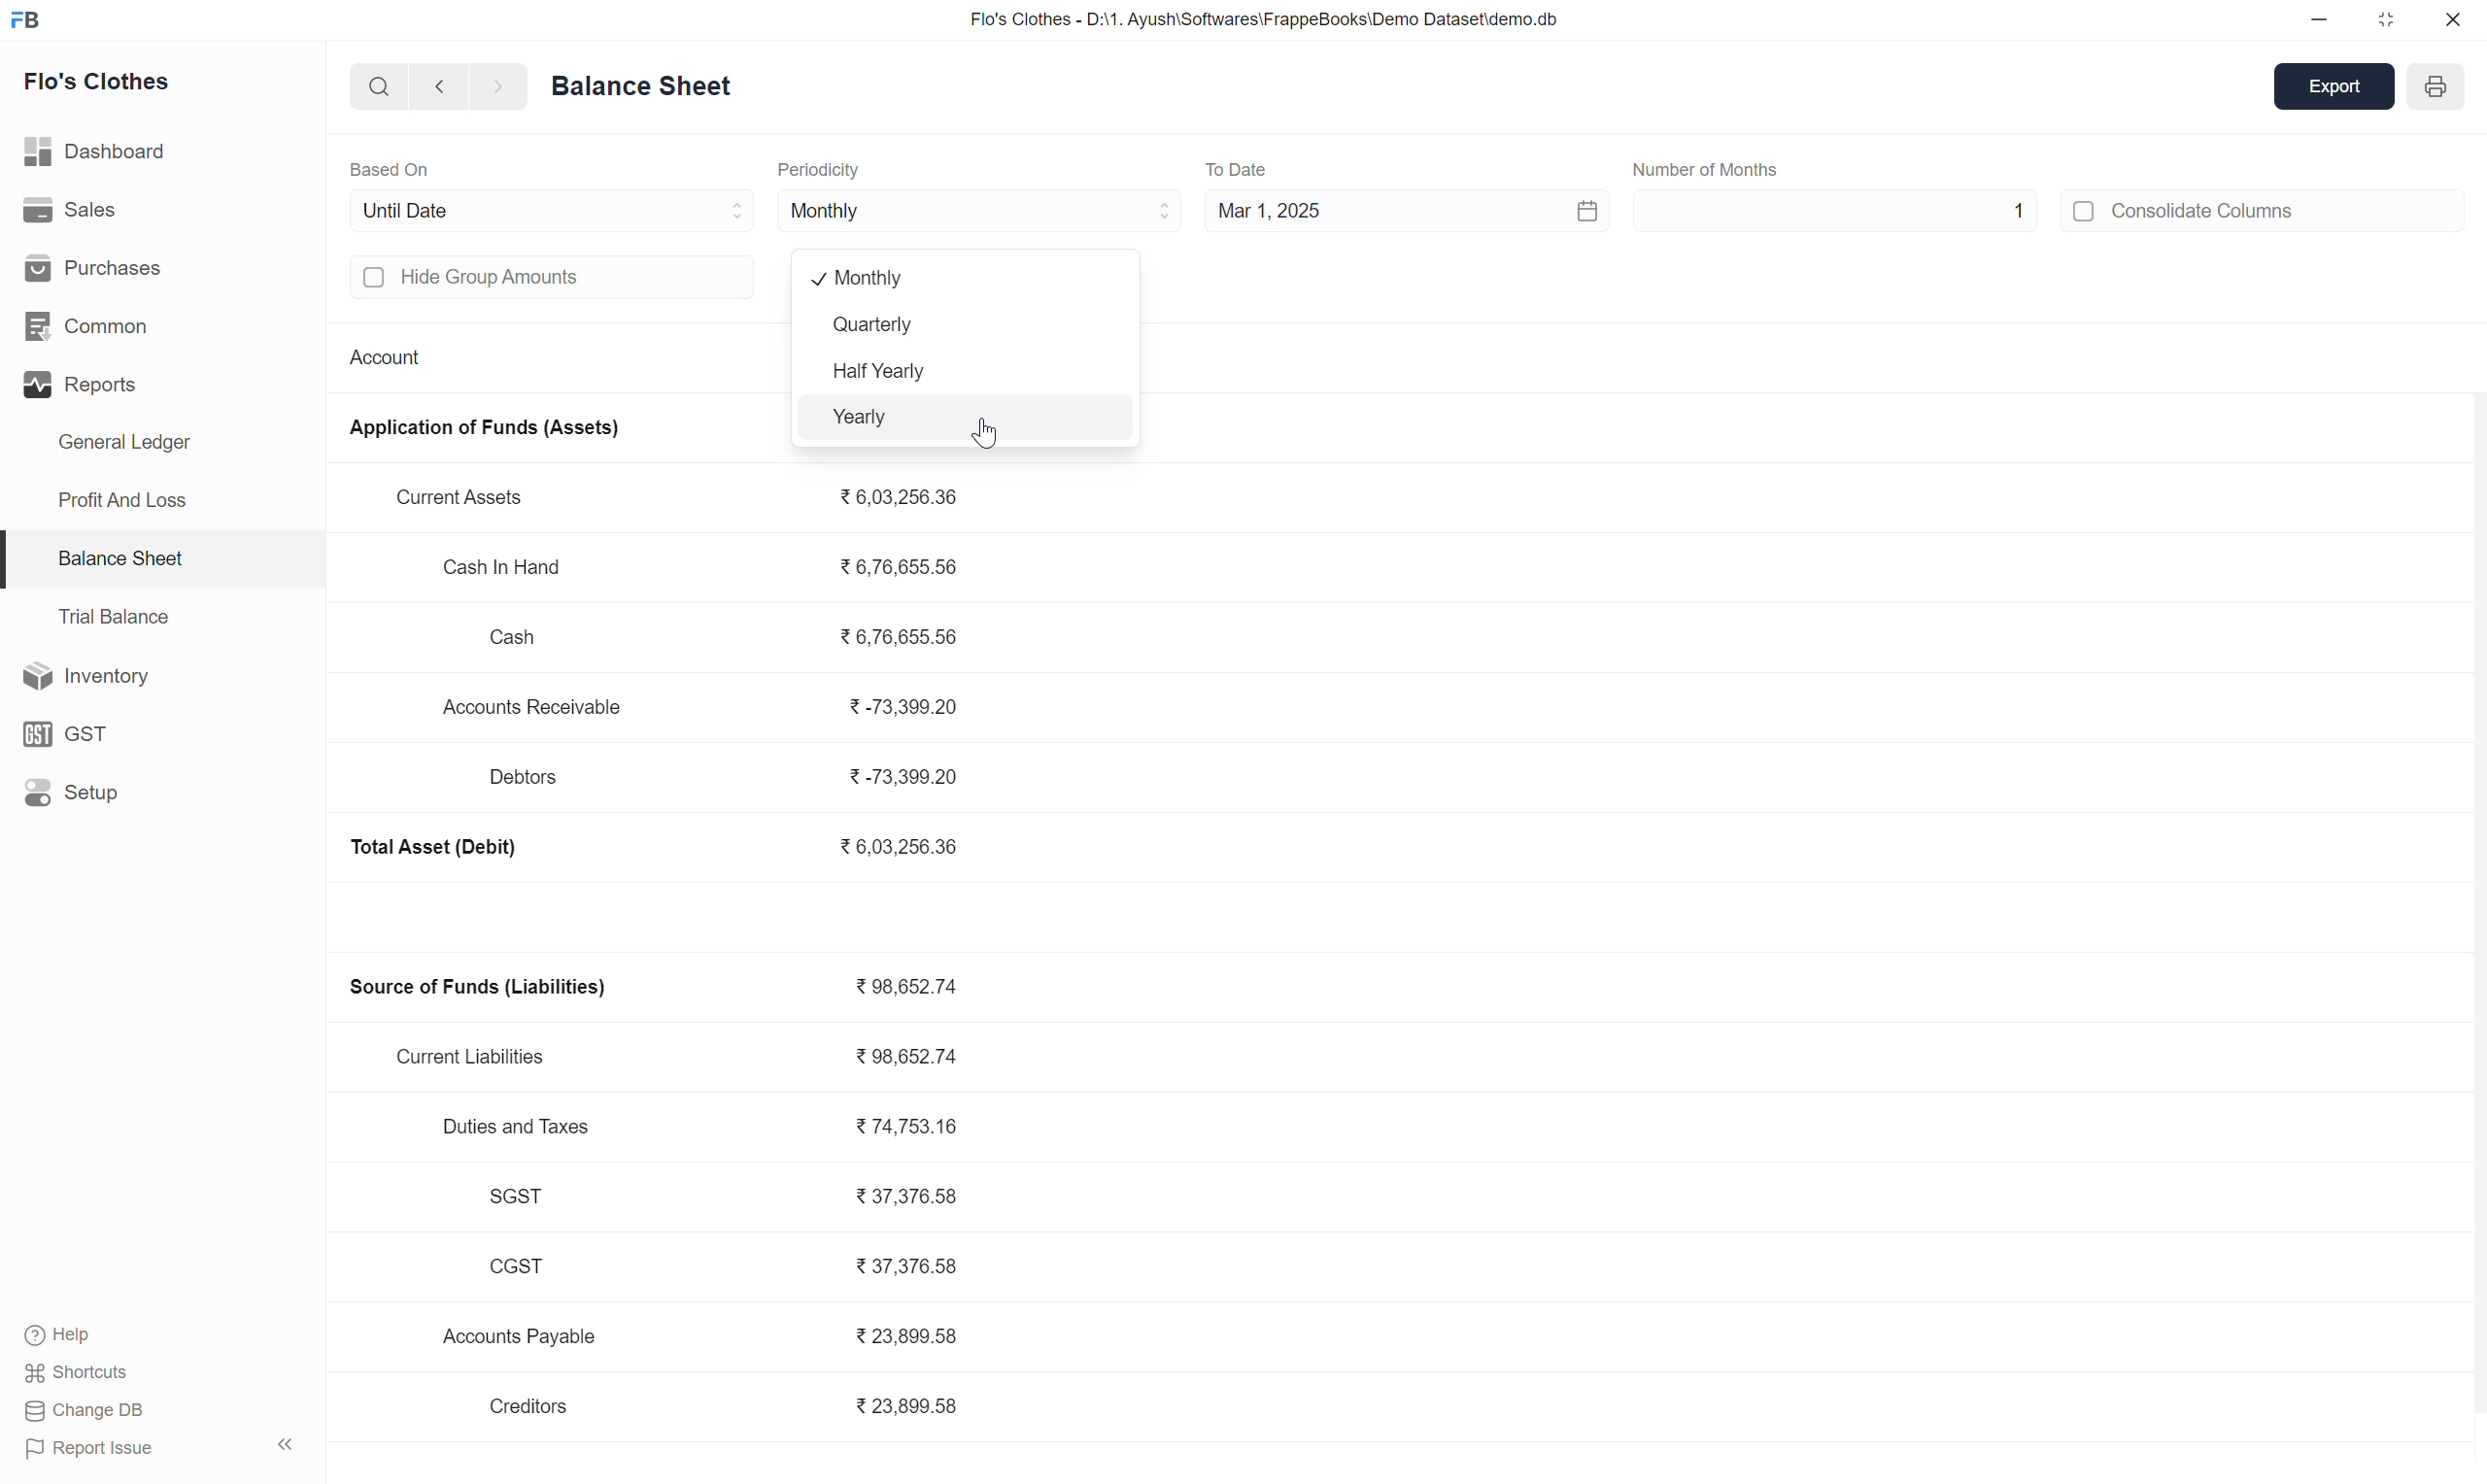  I want to click on year, so click(2441, 88).